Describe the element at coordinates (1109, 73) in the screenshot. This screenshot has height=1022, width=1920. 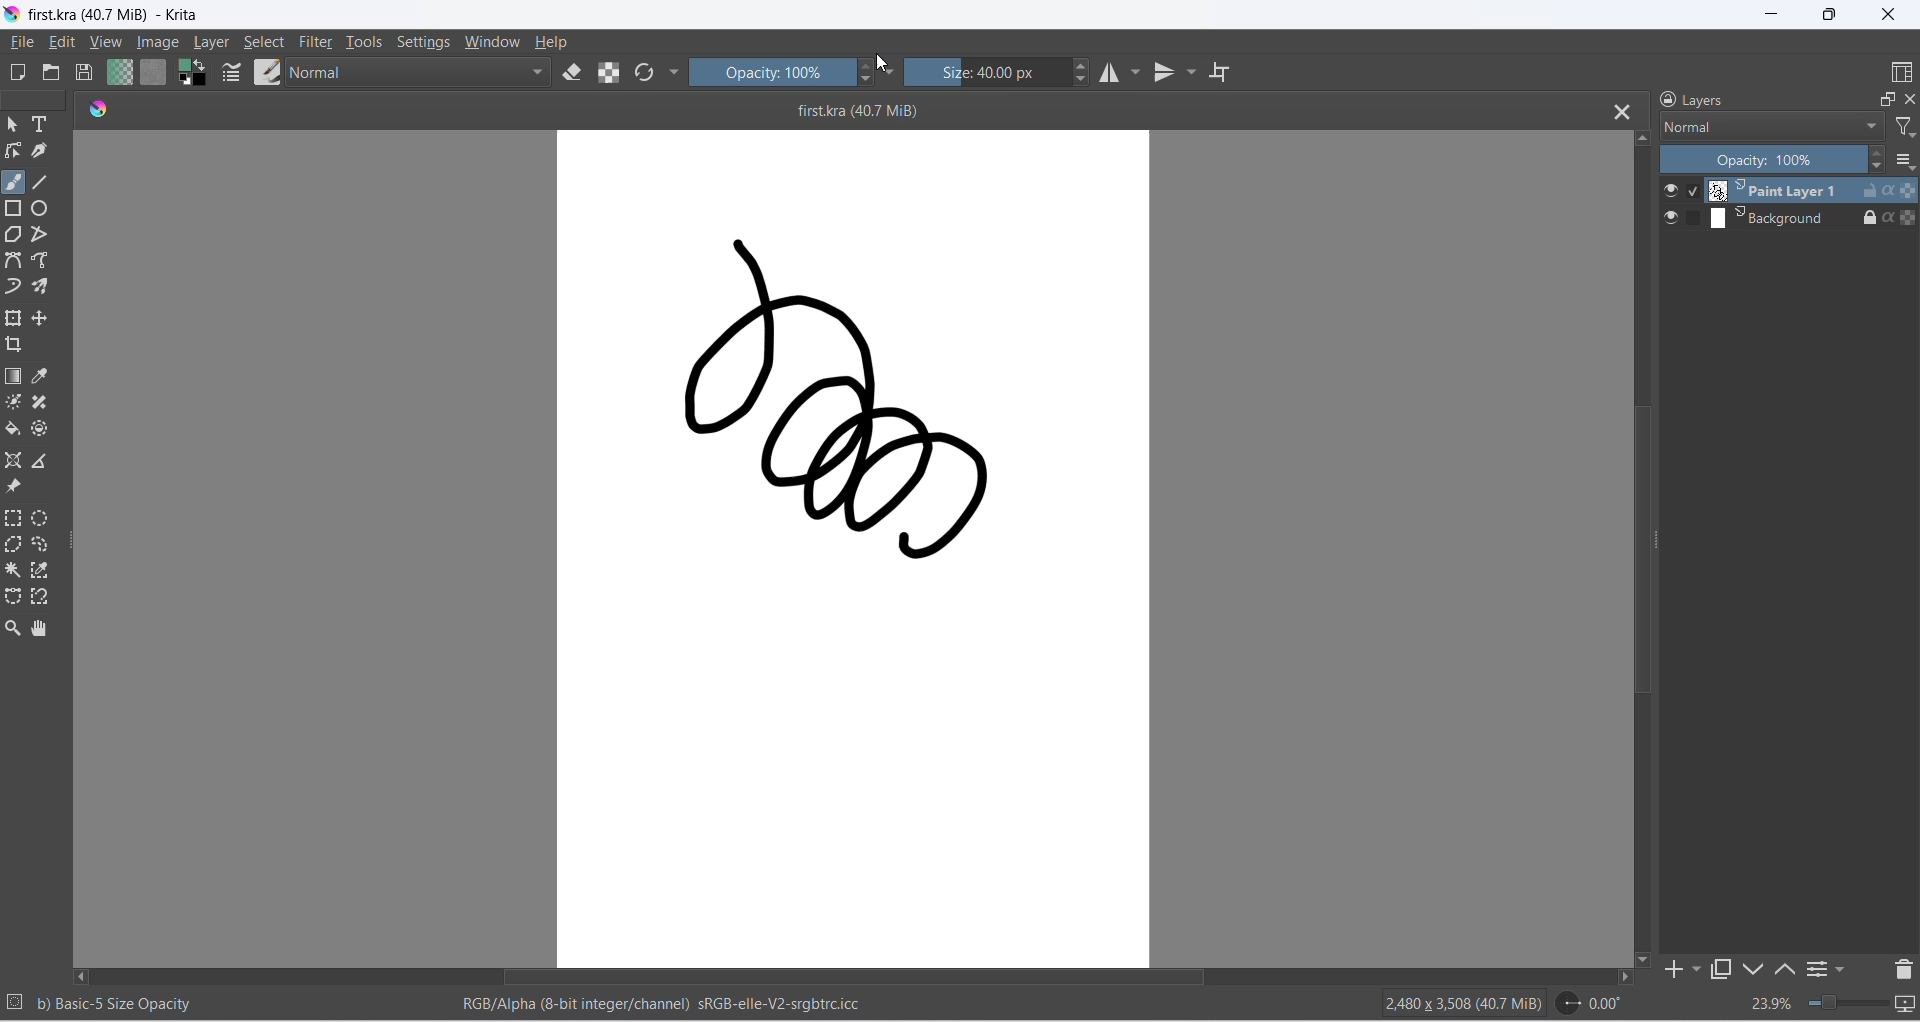
I see `horizontal mirror tool` at that location.